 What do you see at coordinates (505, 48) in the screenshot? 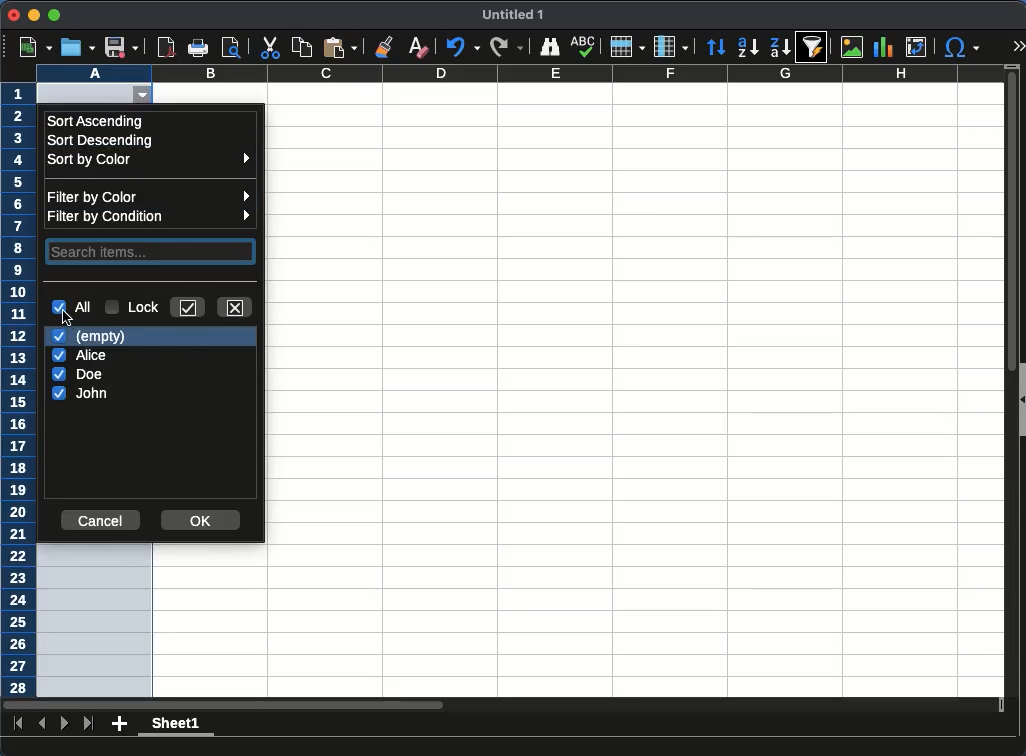
I see `redo` at bounding box center [505, 48].